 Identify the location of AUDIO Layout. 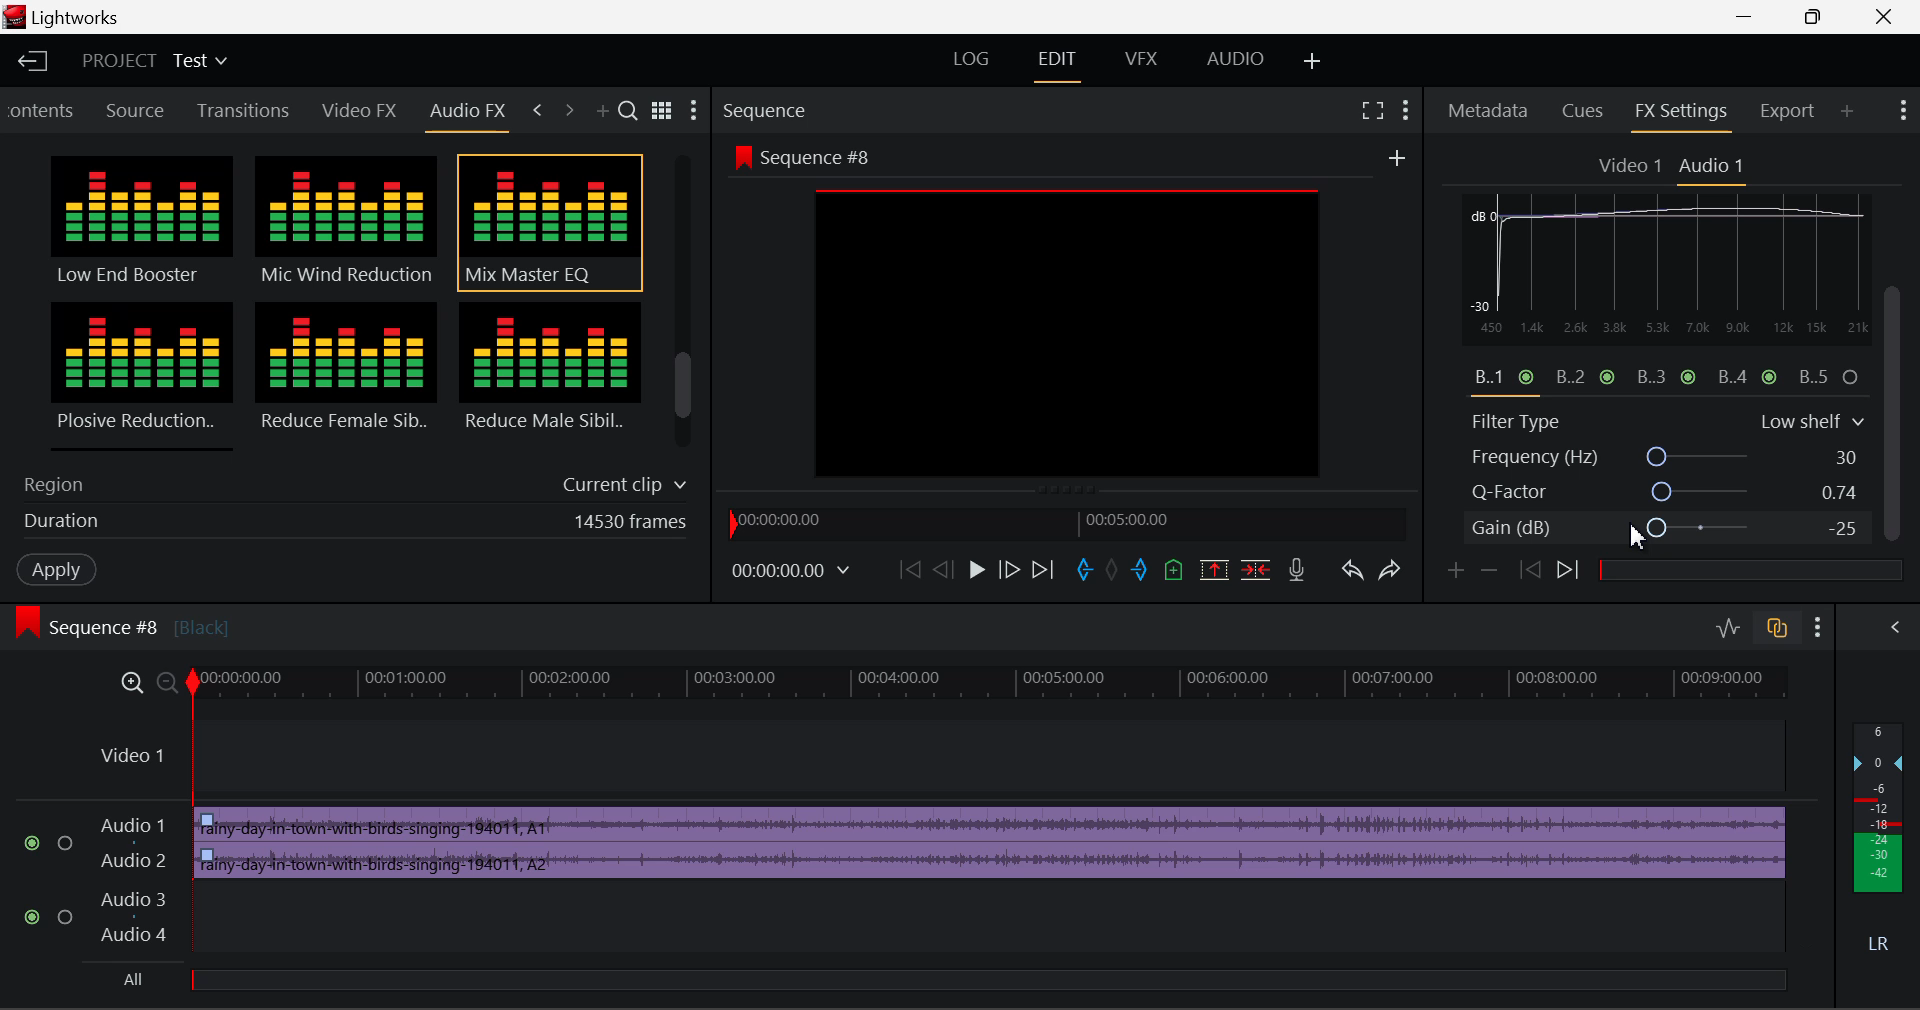
(1234, 61).